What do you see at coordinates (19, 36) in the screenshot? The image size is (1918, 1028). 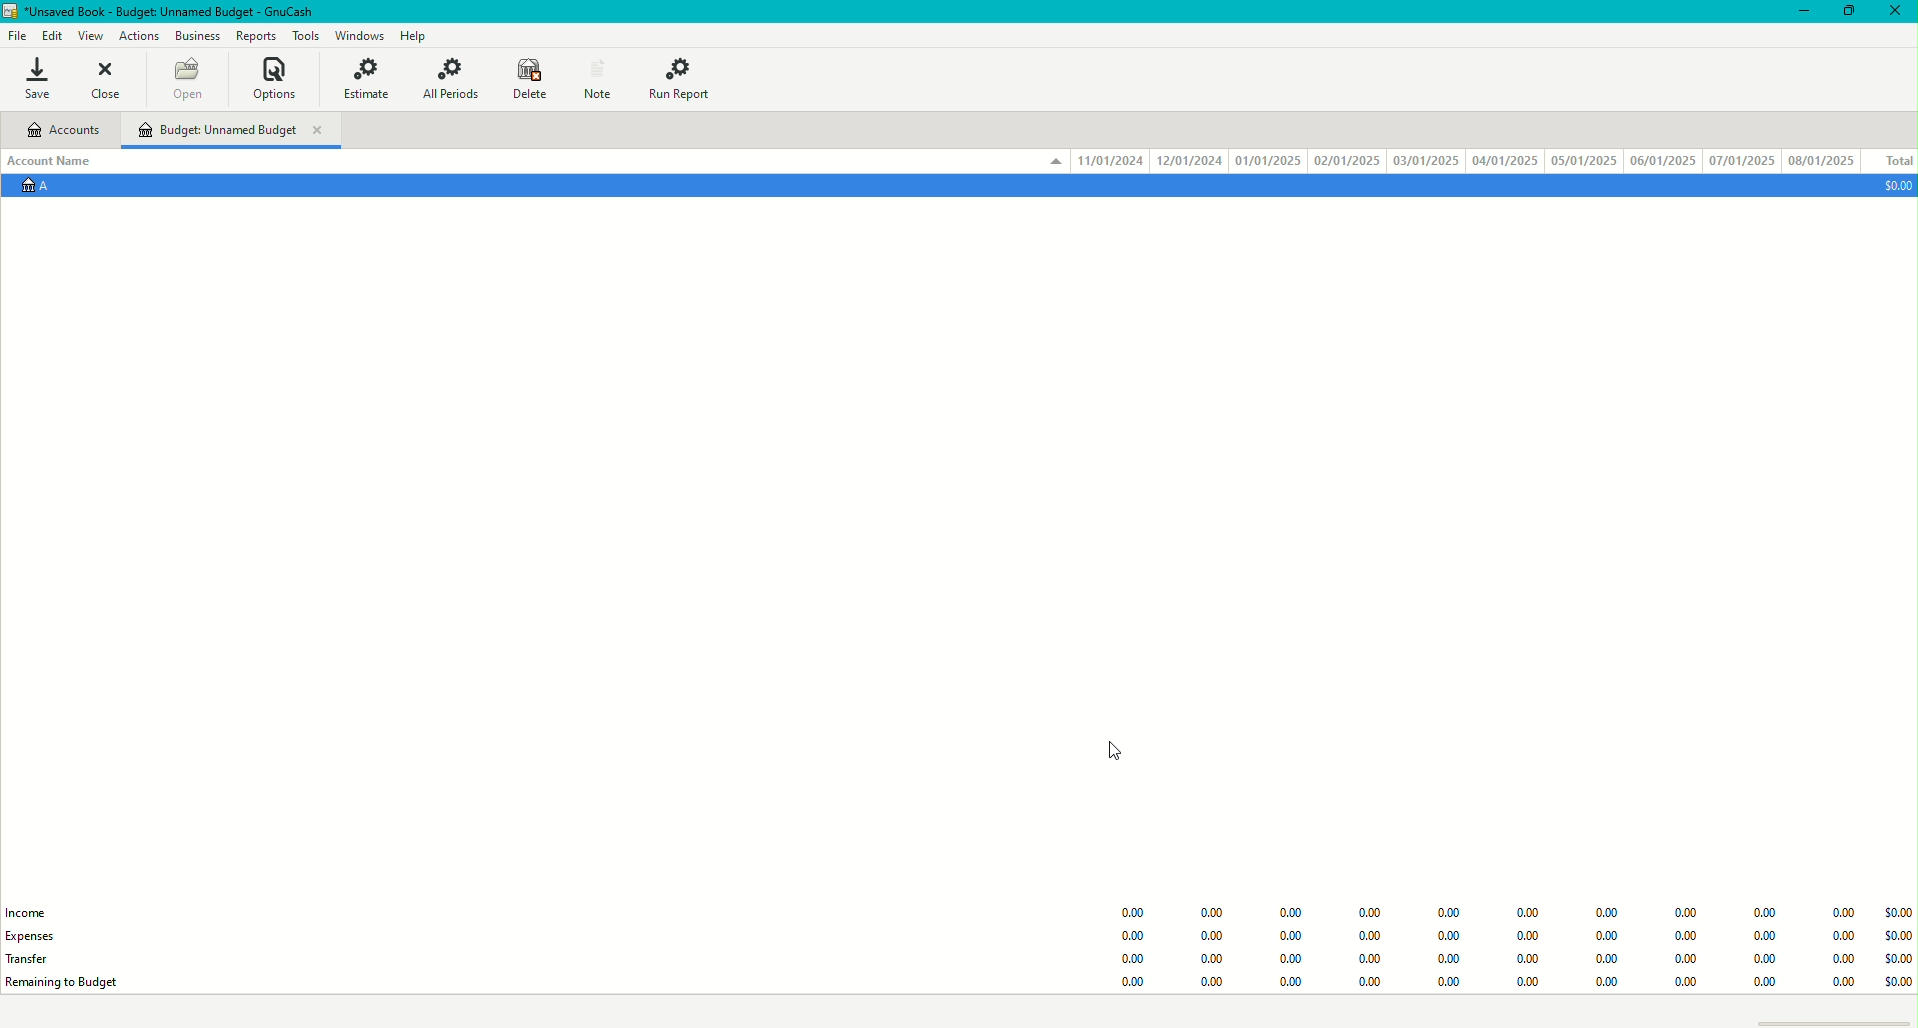 I see `File` at bounding box center [19, 36].